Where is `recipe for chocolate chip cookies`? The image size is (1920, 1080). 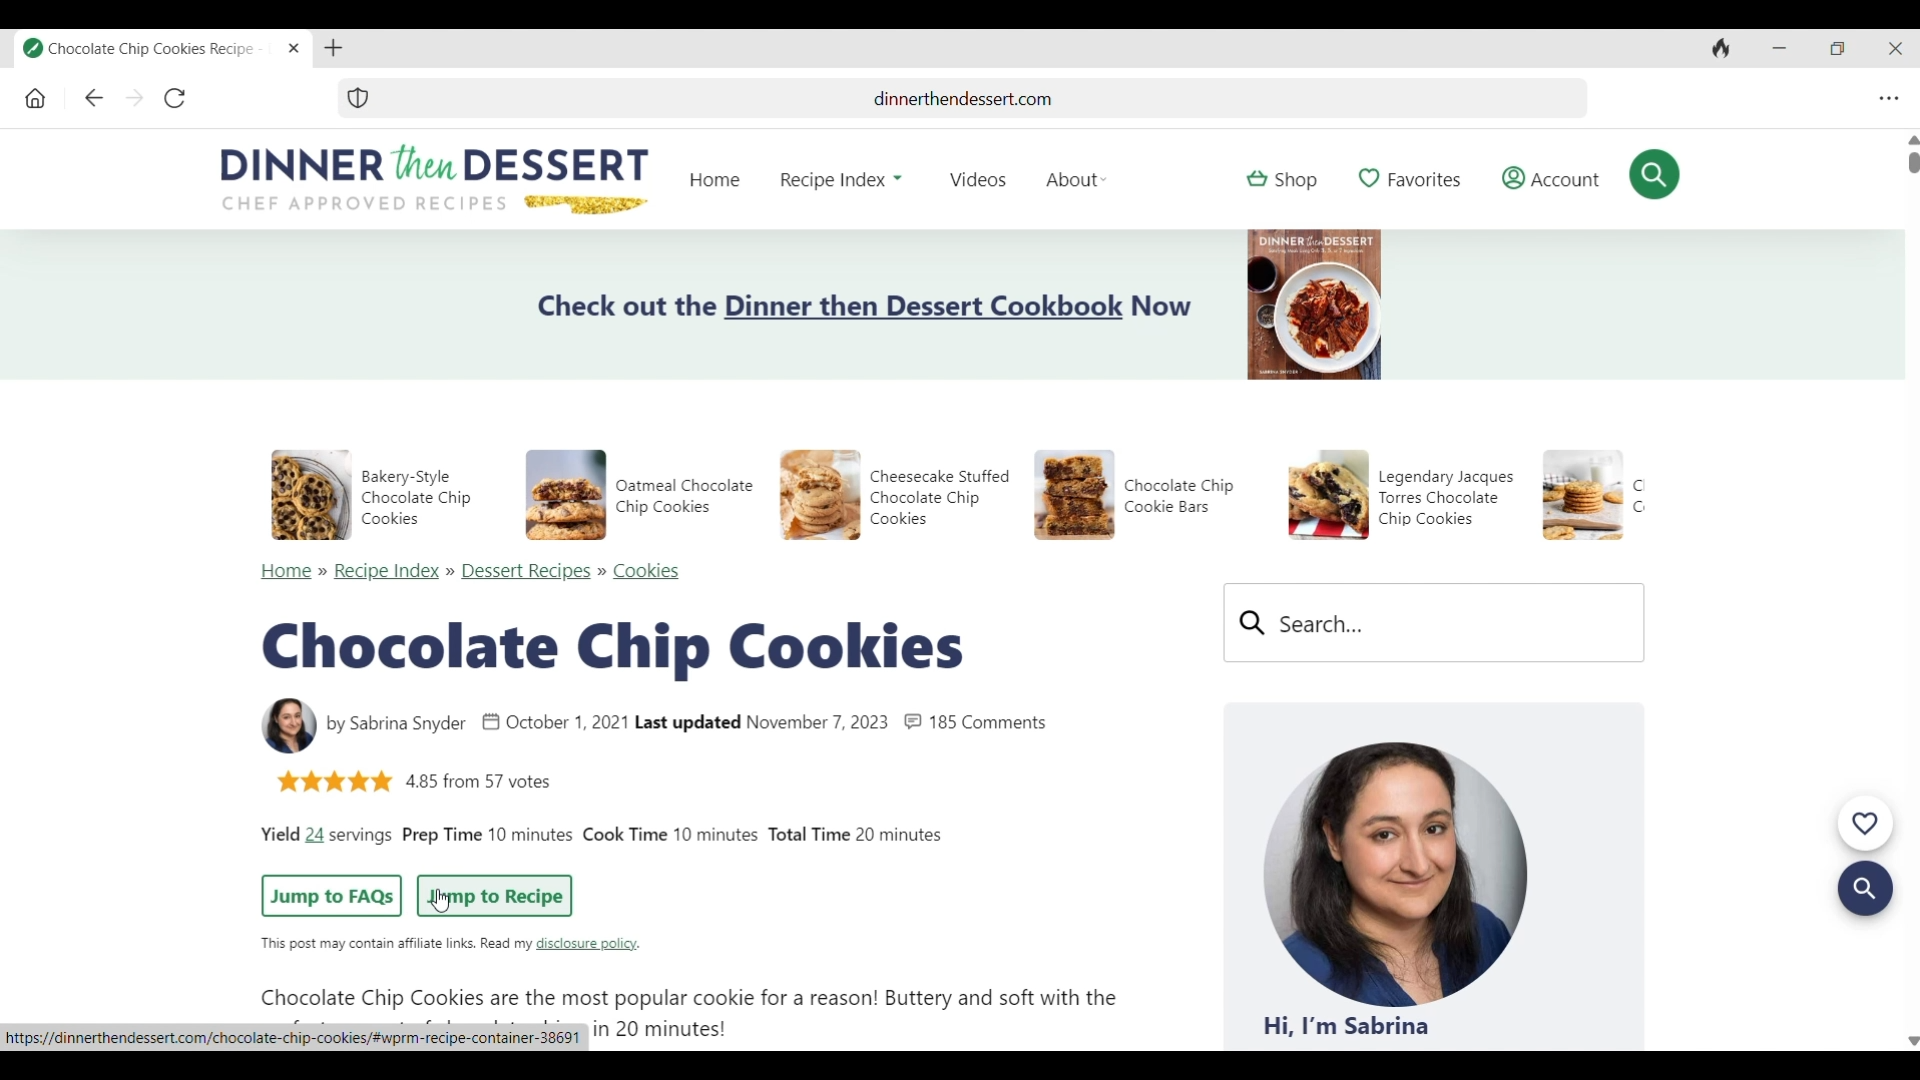
recipe for chocolate chip cookies is located at coordinates (149, 49).